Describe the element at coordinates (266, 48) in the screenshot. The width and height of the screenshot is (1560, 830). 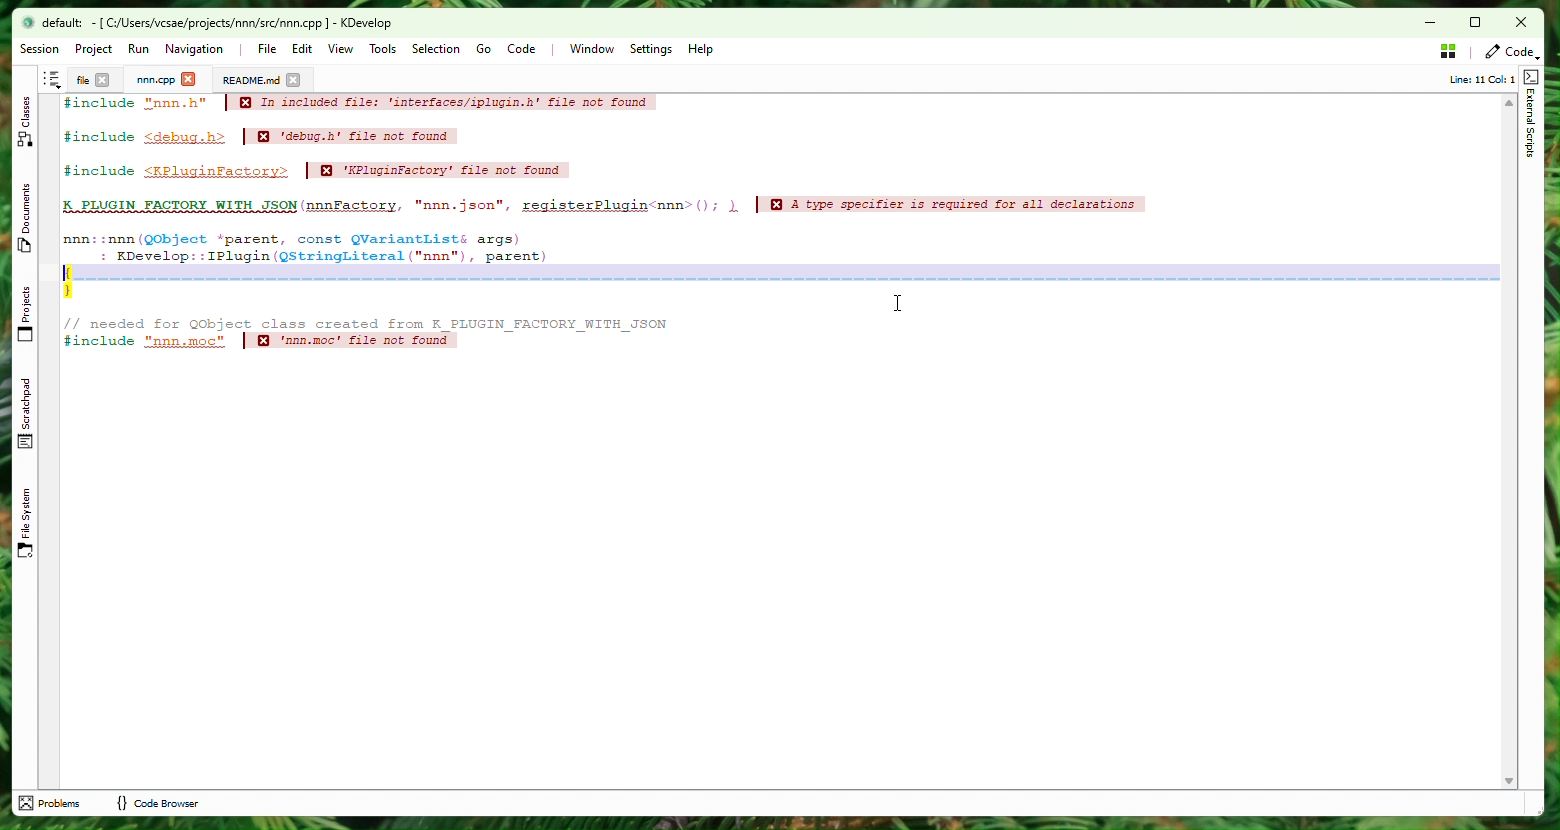
I see `File` at that location.